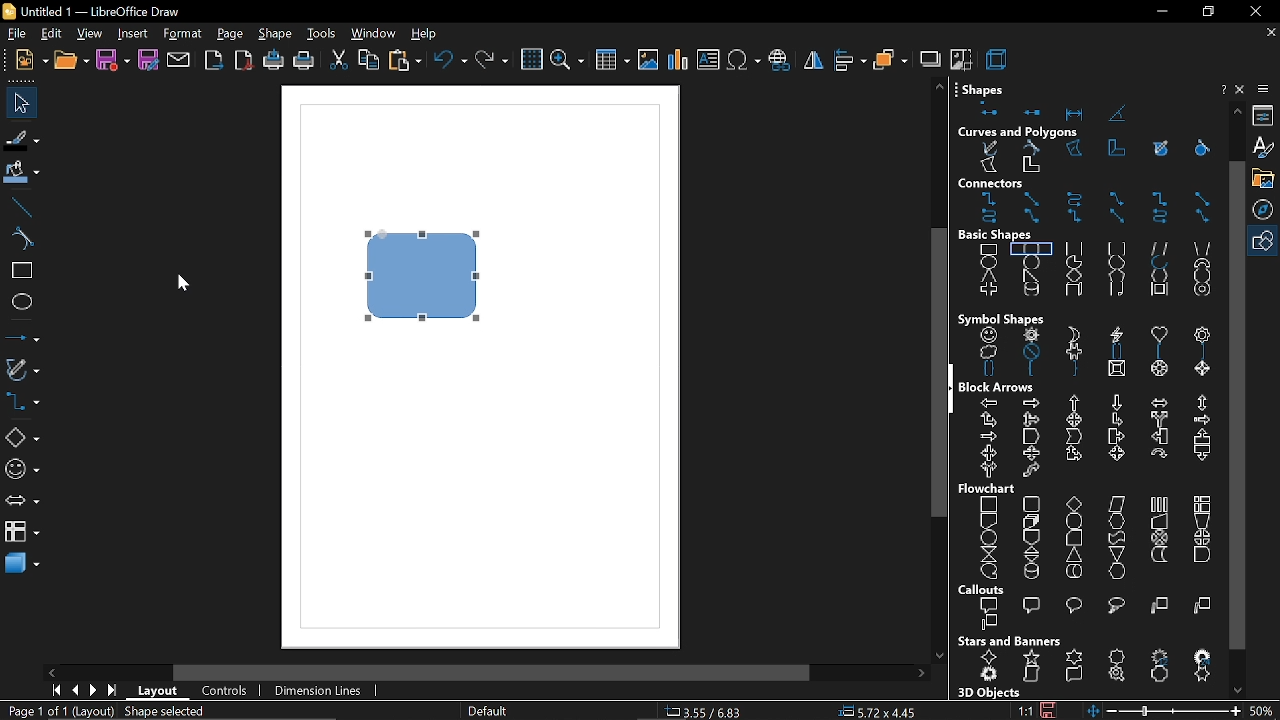 The image size is (1280, 720). What do you see at coordinates (1265, 89) in the screenshot?
I see `sidebar settings` at bounding box center [1265, 89].